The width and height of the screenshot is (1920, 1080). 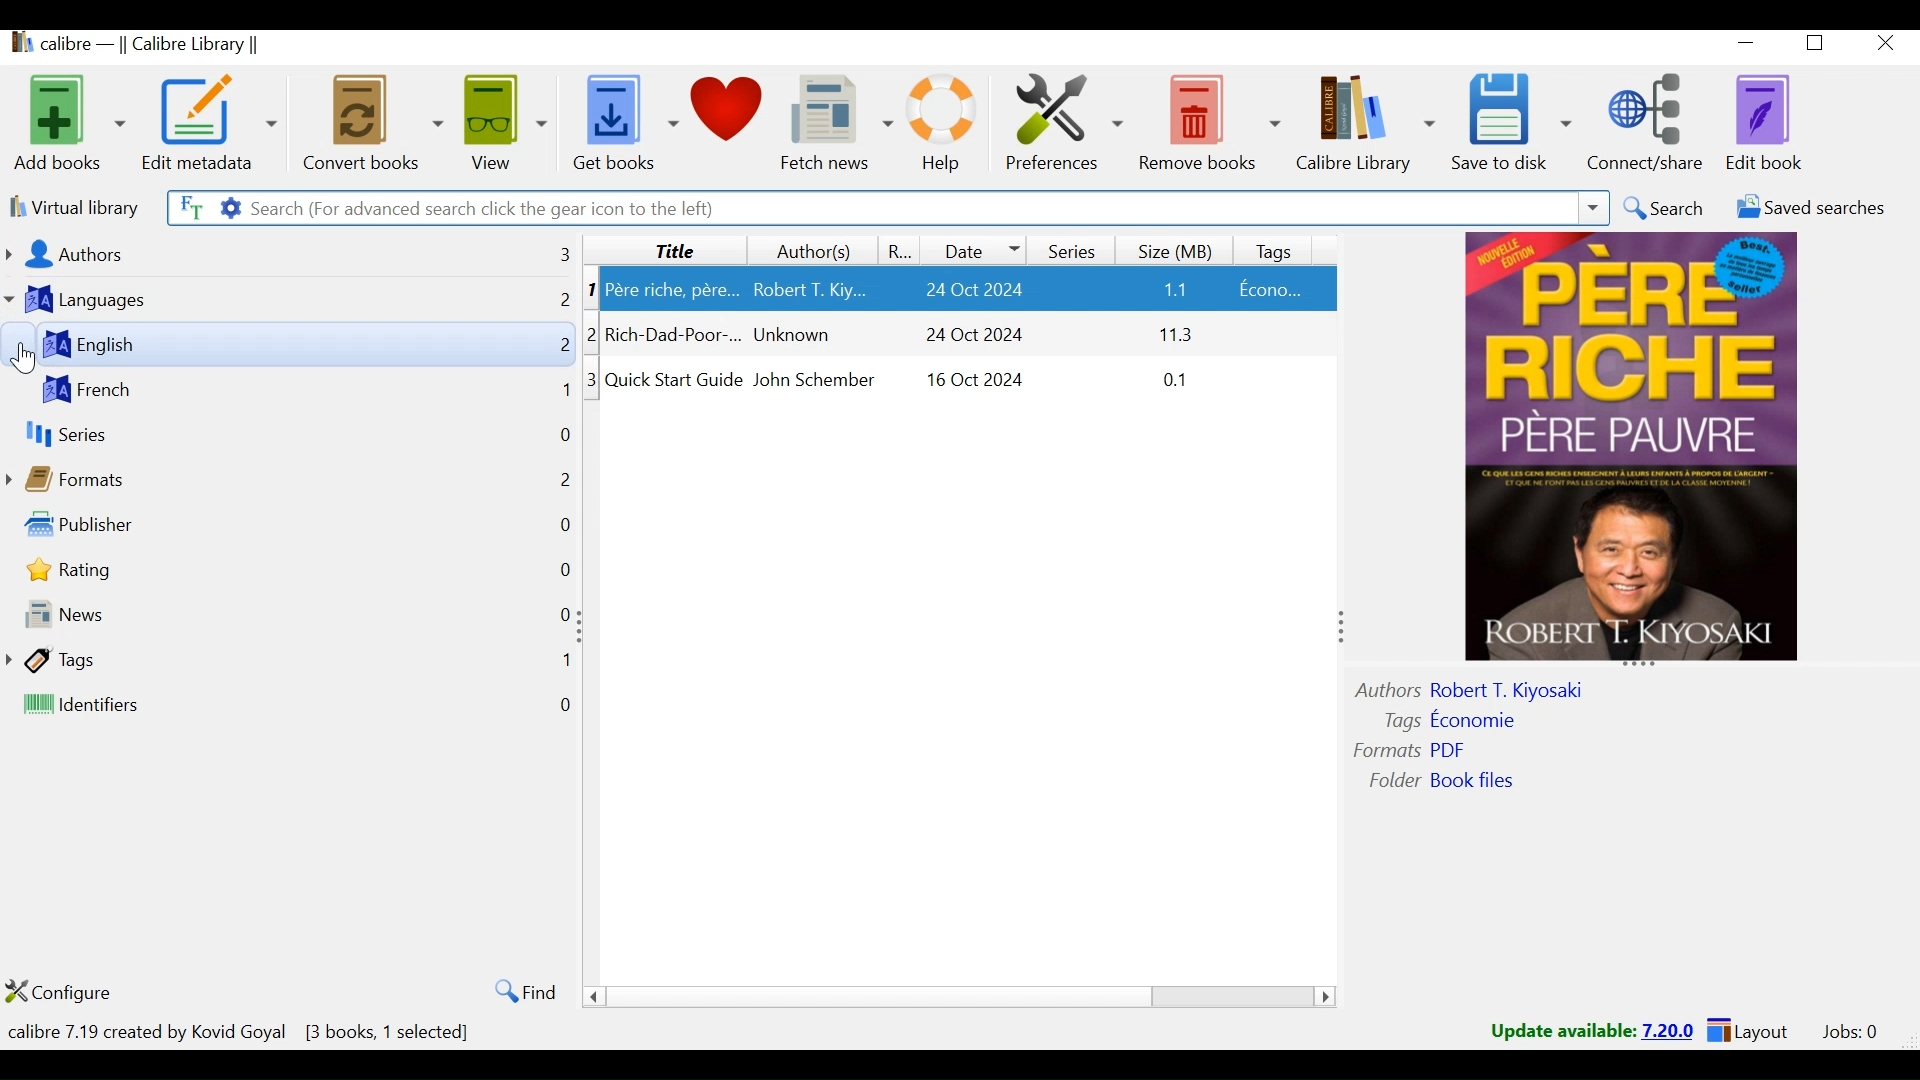 What do you see at coordinates (1846, 1032) in the screenshot?
I see `Jobs: 0` at bounding box center [1846, 1032].